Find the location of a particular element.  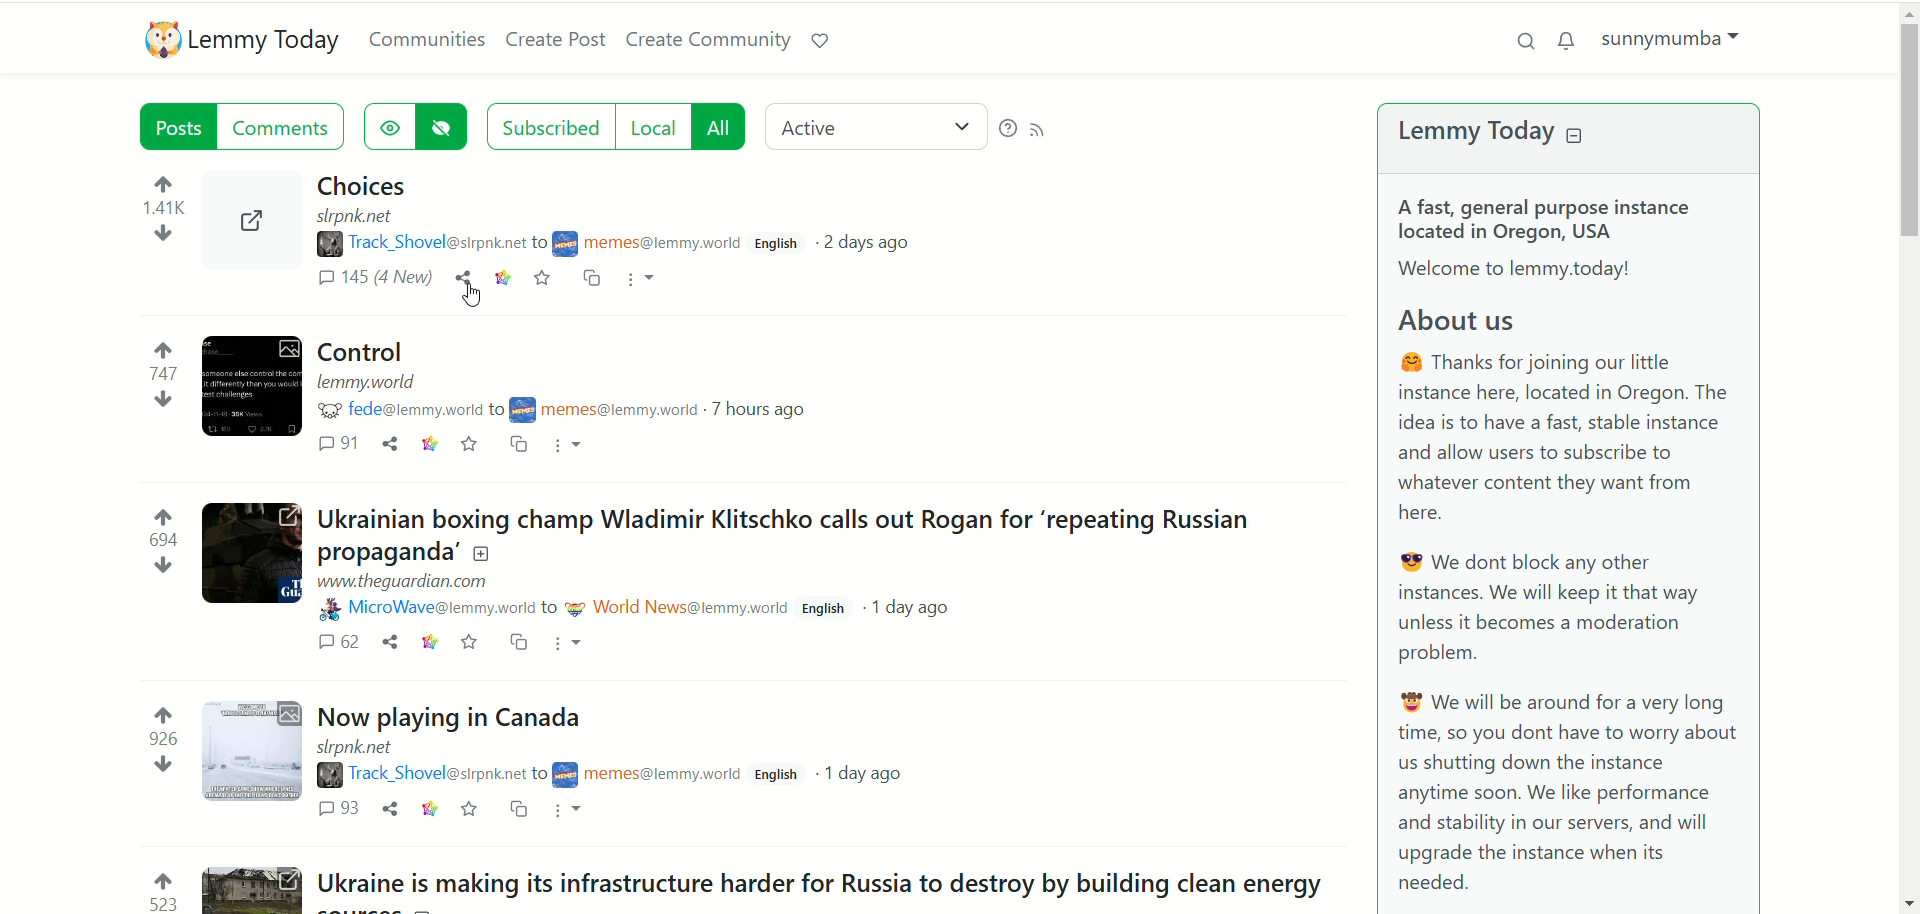

Expand the post with the image is located at coordinates (254, 753).